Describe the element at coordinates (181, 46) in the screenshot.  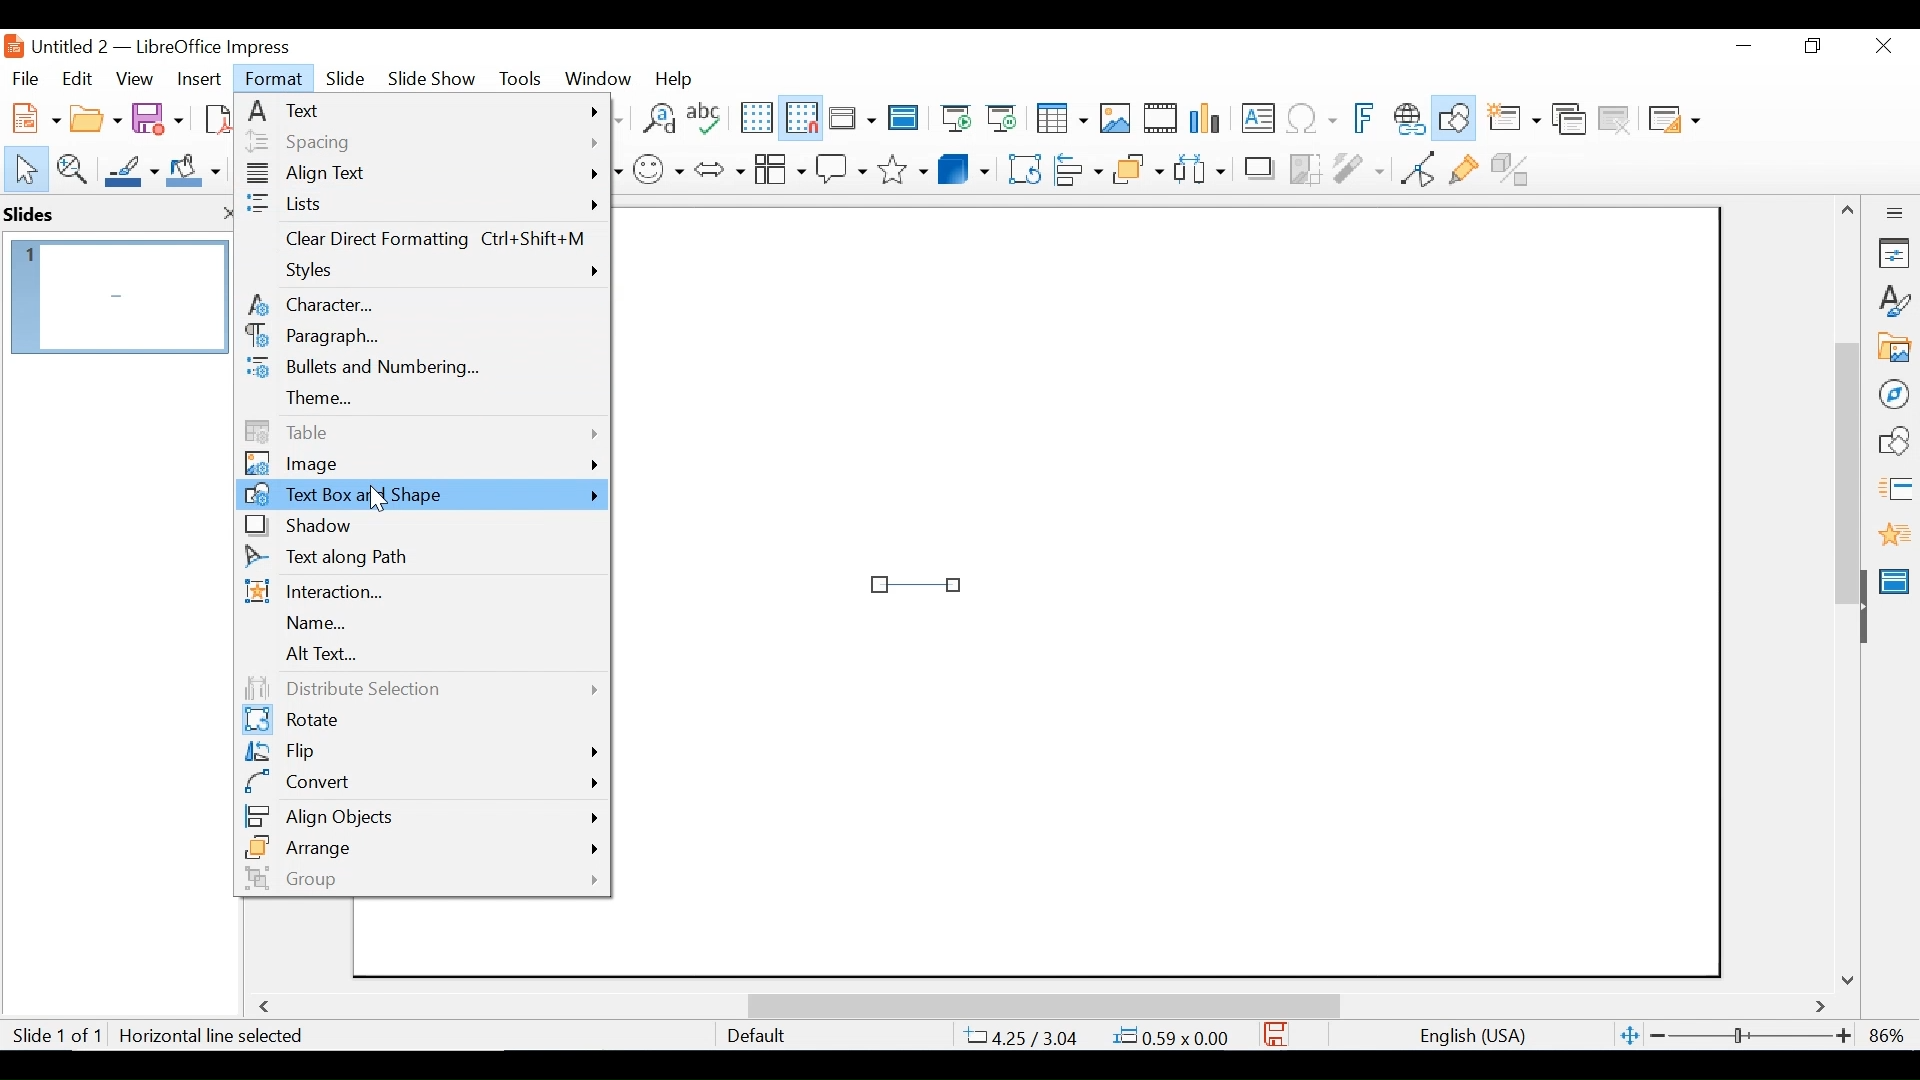
I see `Untitled 2 - LibreOffice Impress` at that location.